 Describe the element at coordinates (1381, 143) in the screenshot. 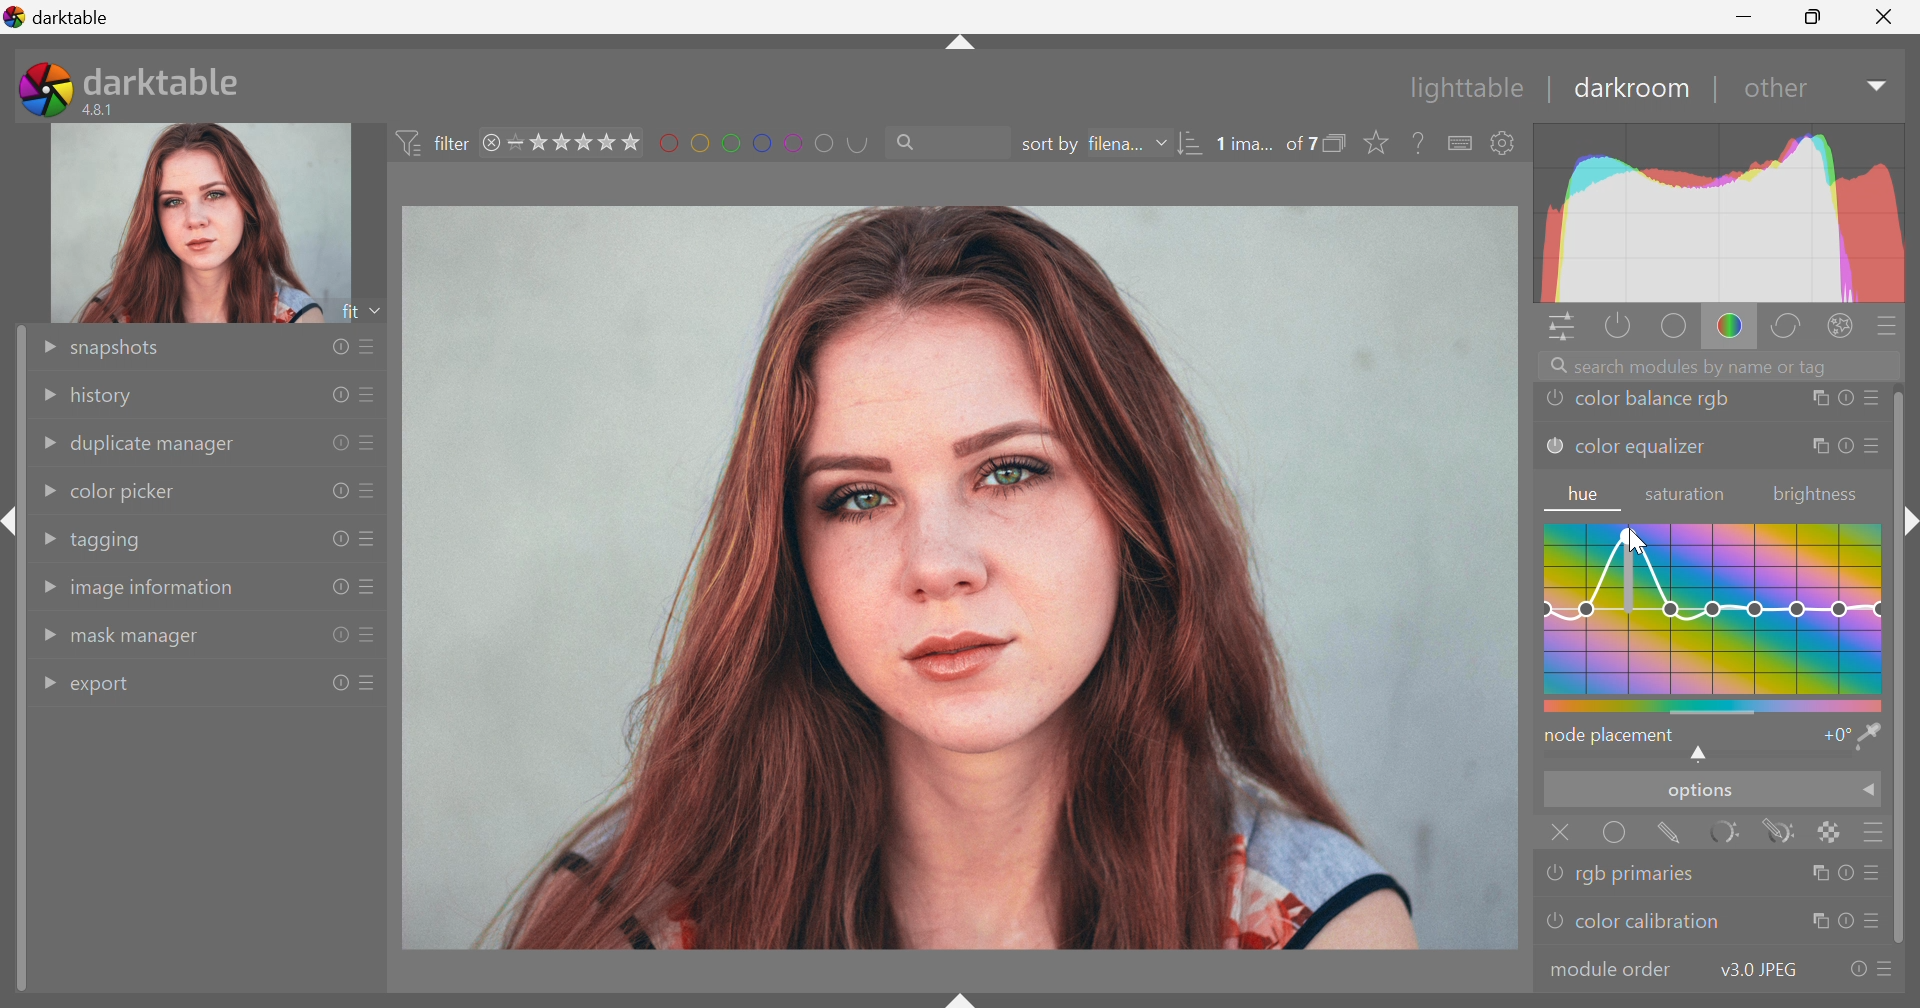

I see `click to change type of overlays shown on thumbnails` at that location.